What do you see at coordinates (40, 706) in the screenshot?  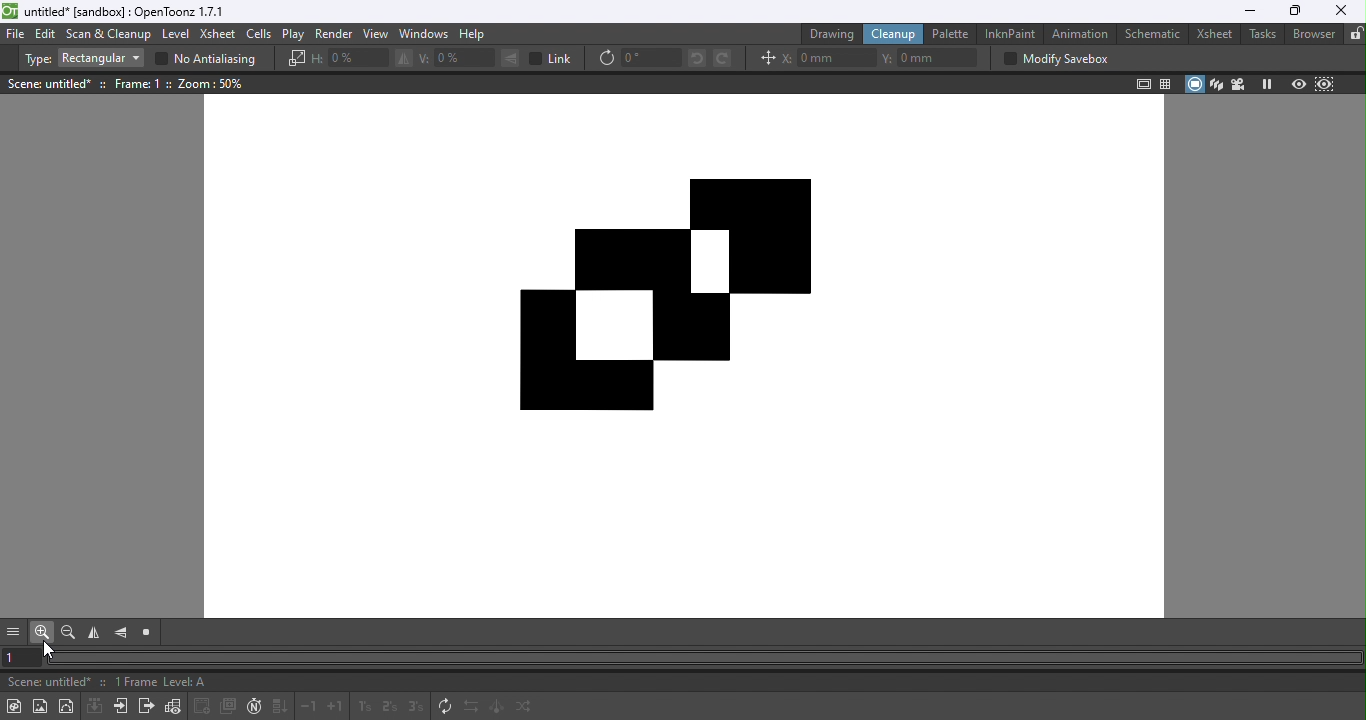 I see `New raster level` at bounding box center [40, 706].